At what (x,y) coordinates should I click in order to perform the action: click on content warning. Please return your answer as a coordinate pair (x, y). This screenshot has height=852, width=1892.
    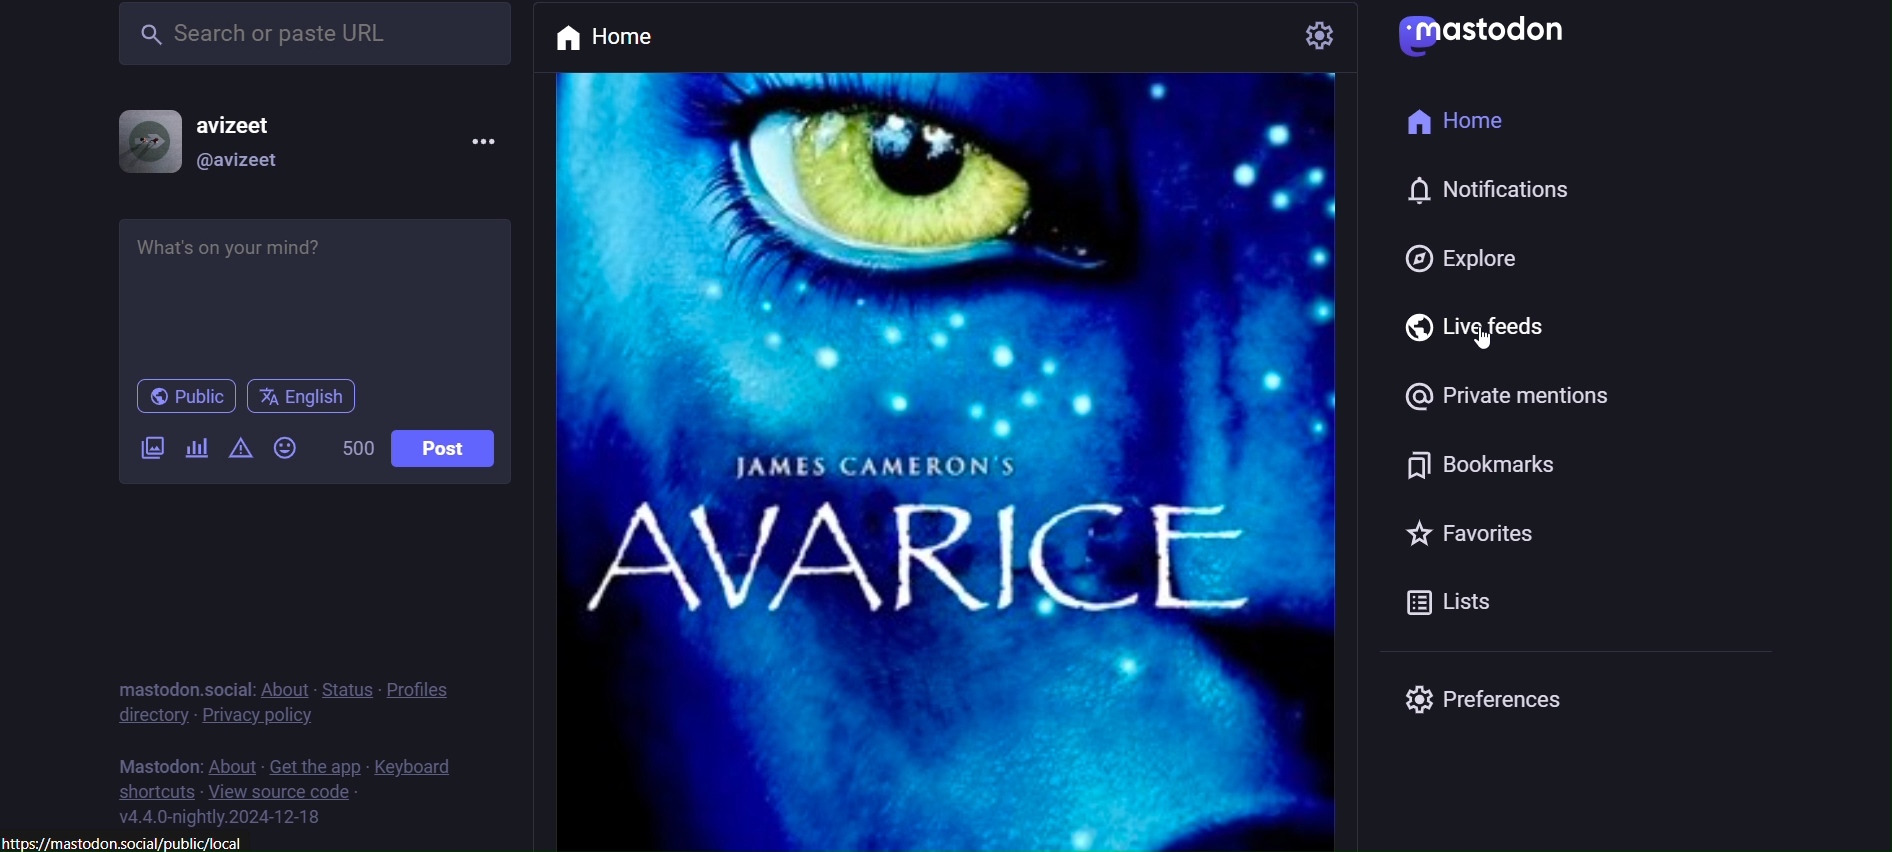
    Looking at the image, I should click on (242, 452).